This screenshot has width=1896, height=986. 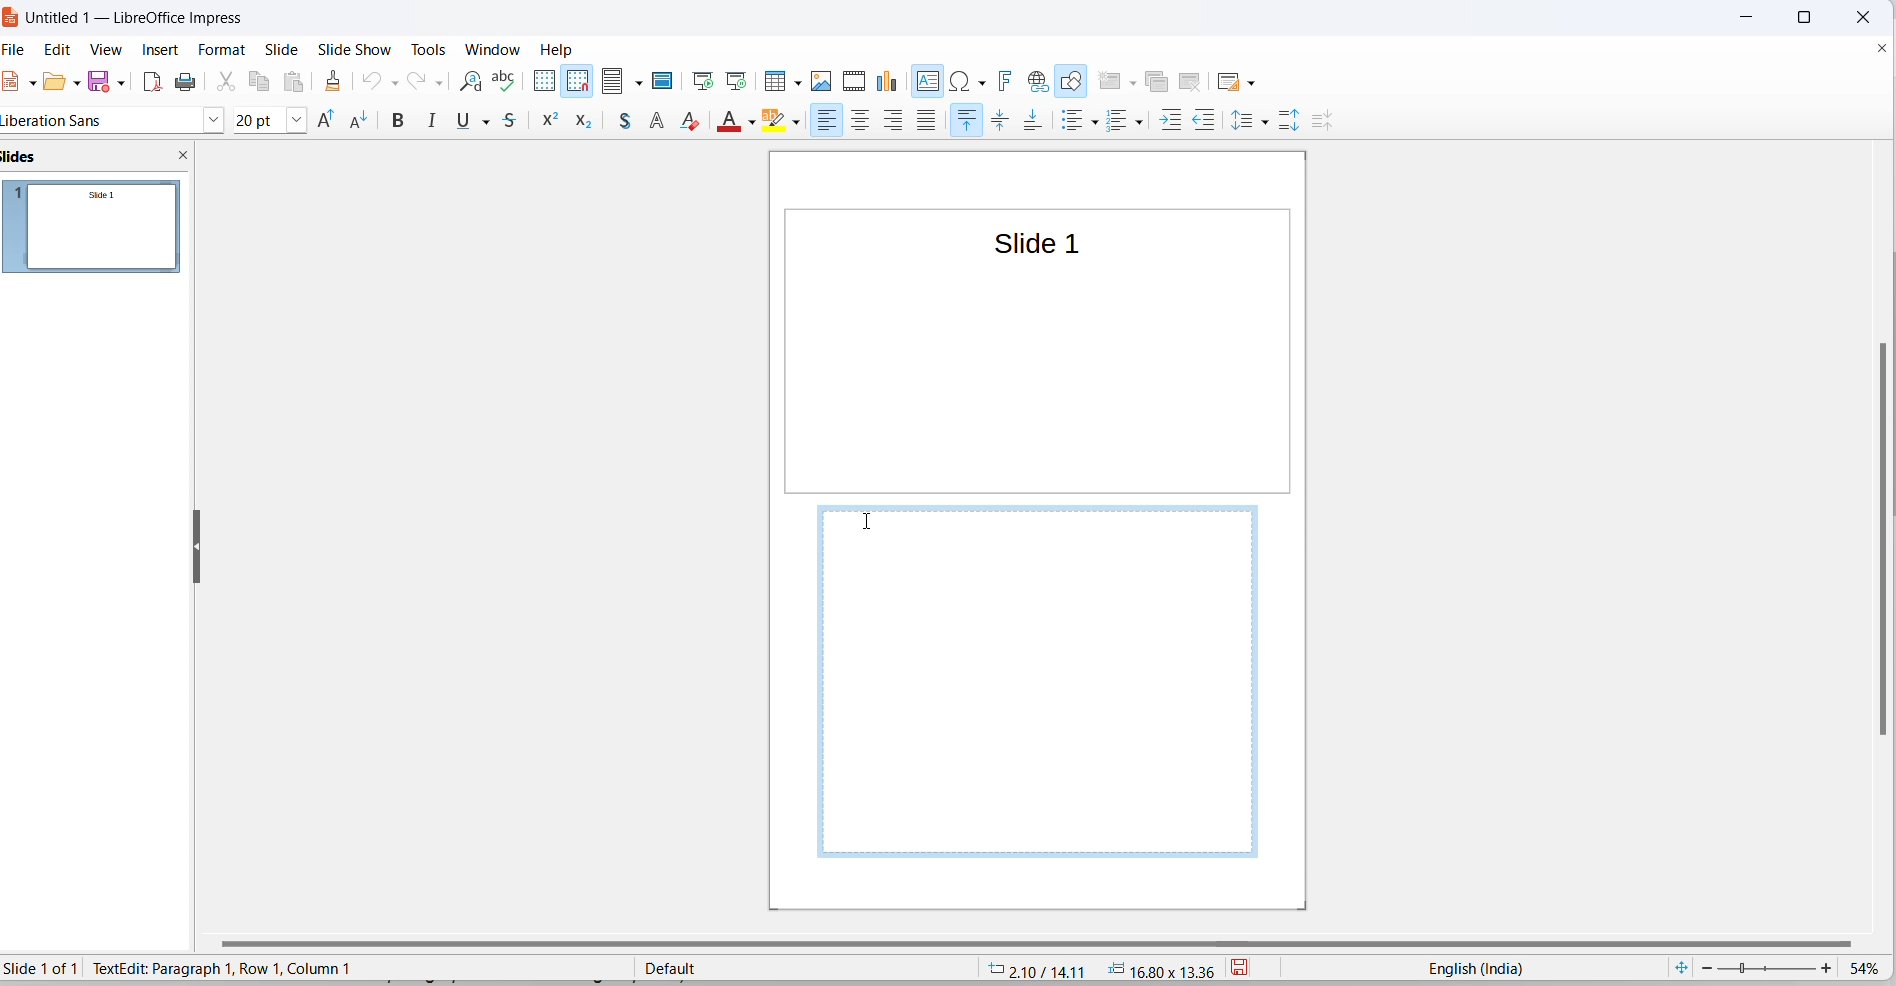 I want to click on display views icons, so click(x=614, y=82).